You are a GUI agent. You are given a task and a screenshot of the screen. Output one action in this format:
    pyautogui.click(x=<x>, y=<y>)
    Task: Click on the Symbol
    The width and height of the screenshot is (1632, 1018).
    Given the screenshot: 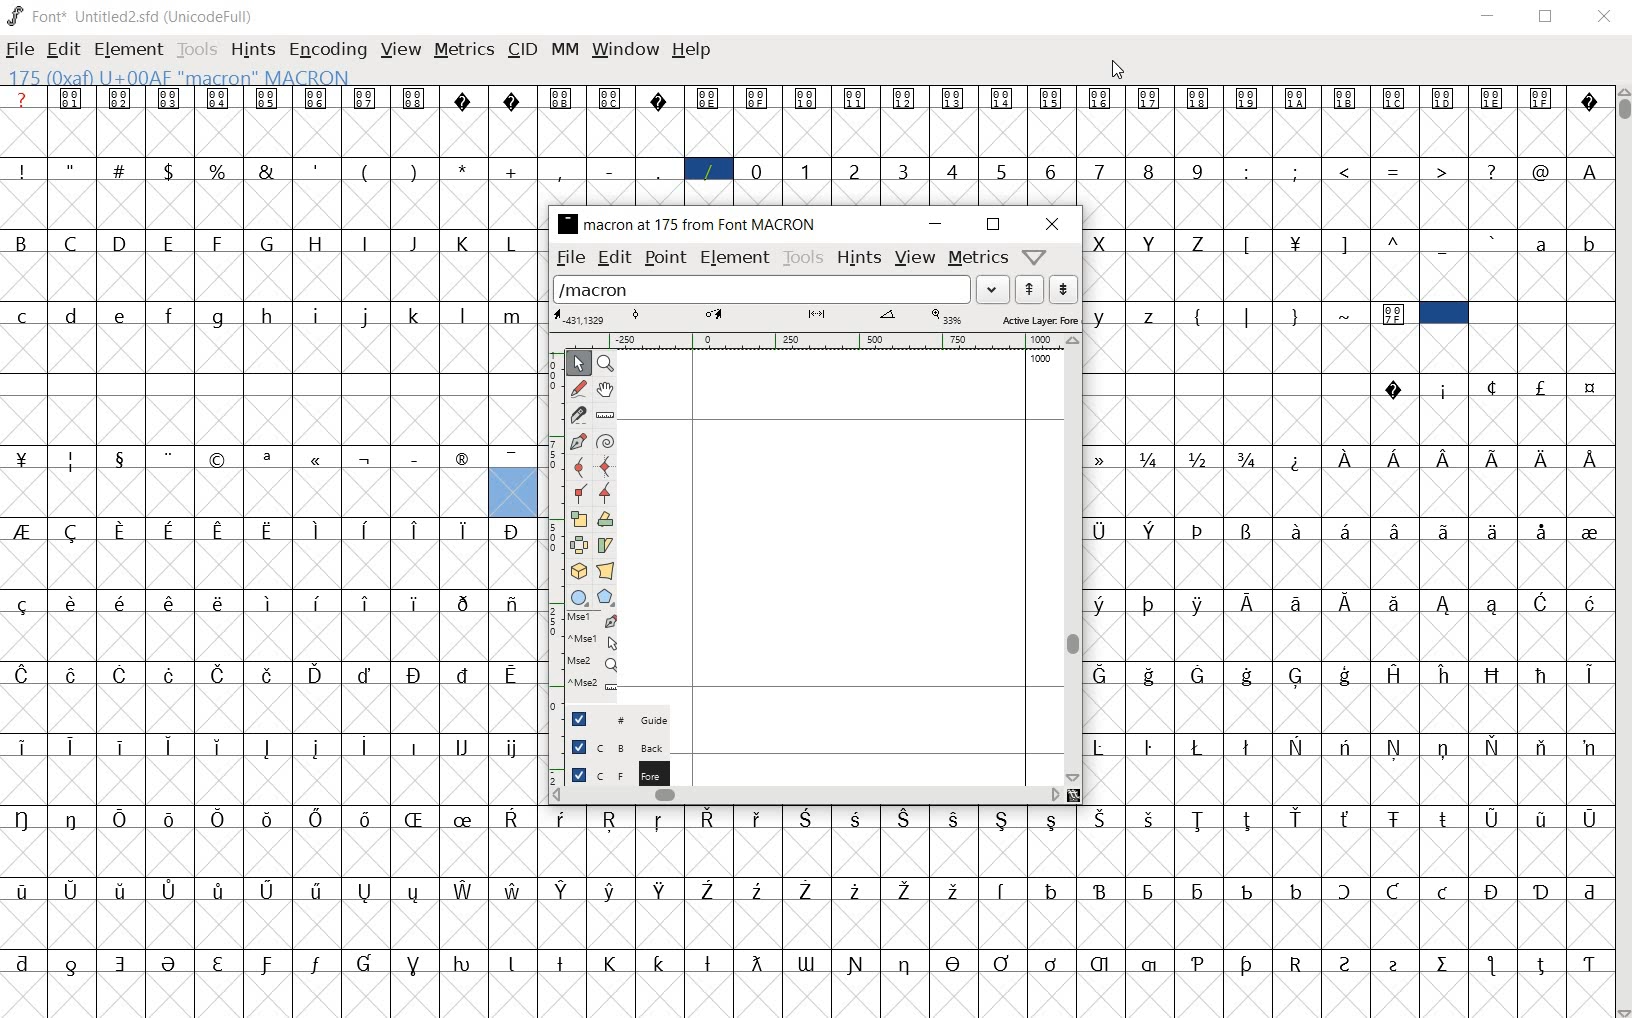 What is the action you would take?
    pyautogui.click(x=710, y=819)
    